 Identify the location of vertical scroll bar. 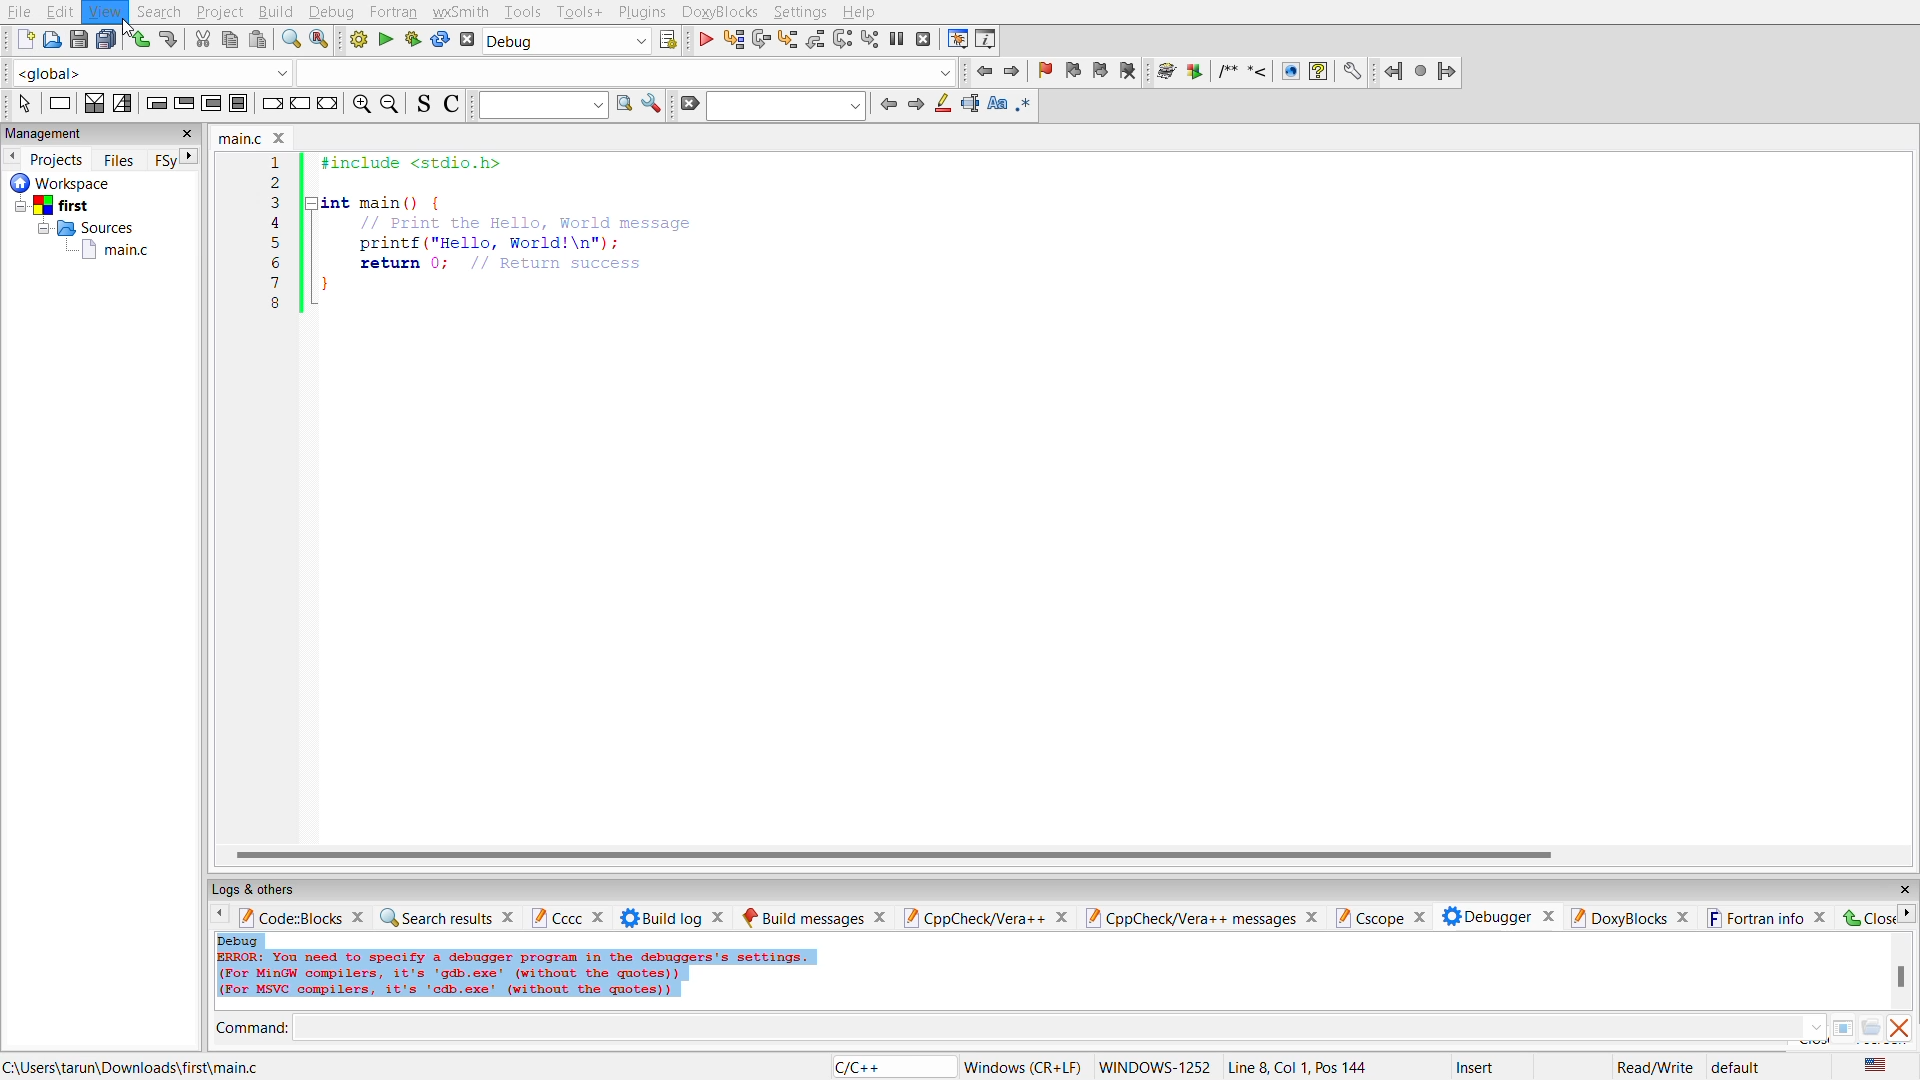
(1901, 977).